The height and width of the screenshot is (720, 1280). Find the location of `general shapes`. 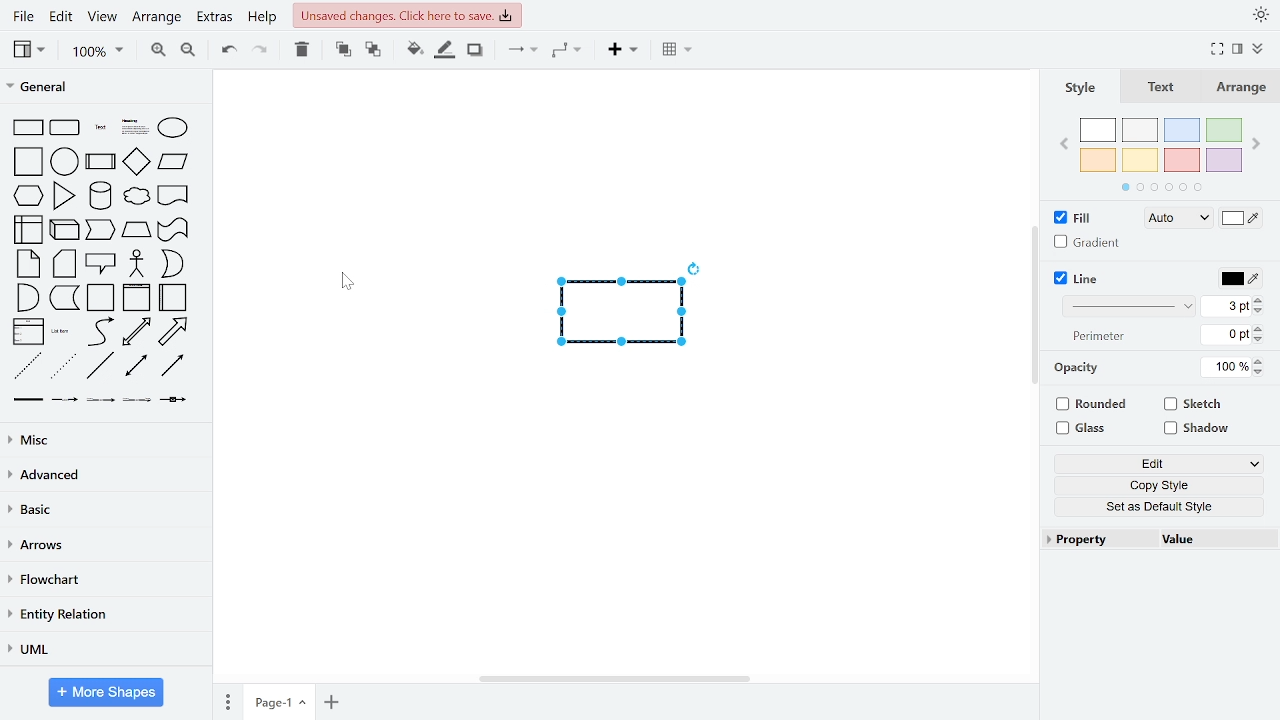

general shapes is located at coordinates (131, 196).